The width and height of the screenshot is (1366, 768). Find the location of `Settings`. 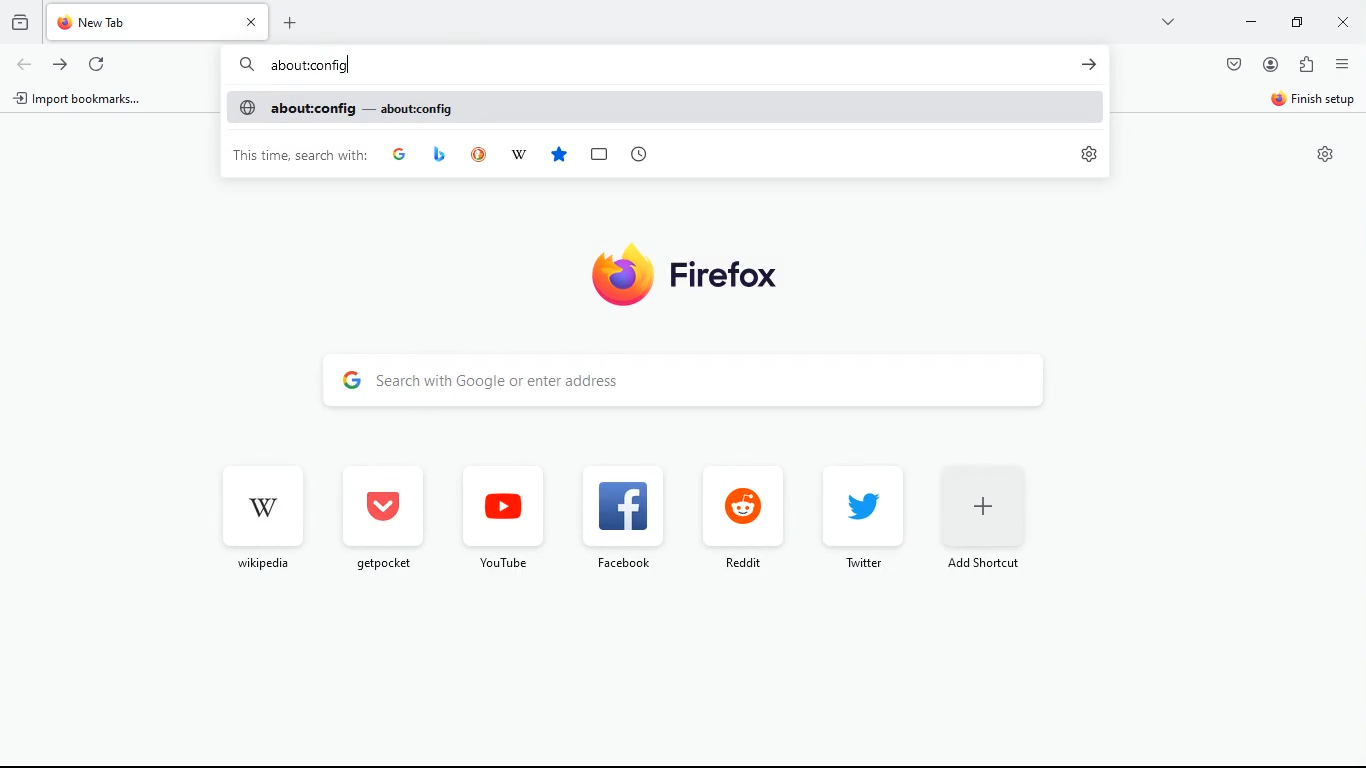

Settings is located at coordinates (1326, 154).